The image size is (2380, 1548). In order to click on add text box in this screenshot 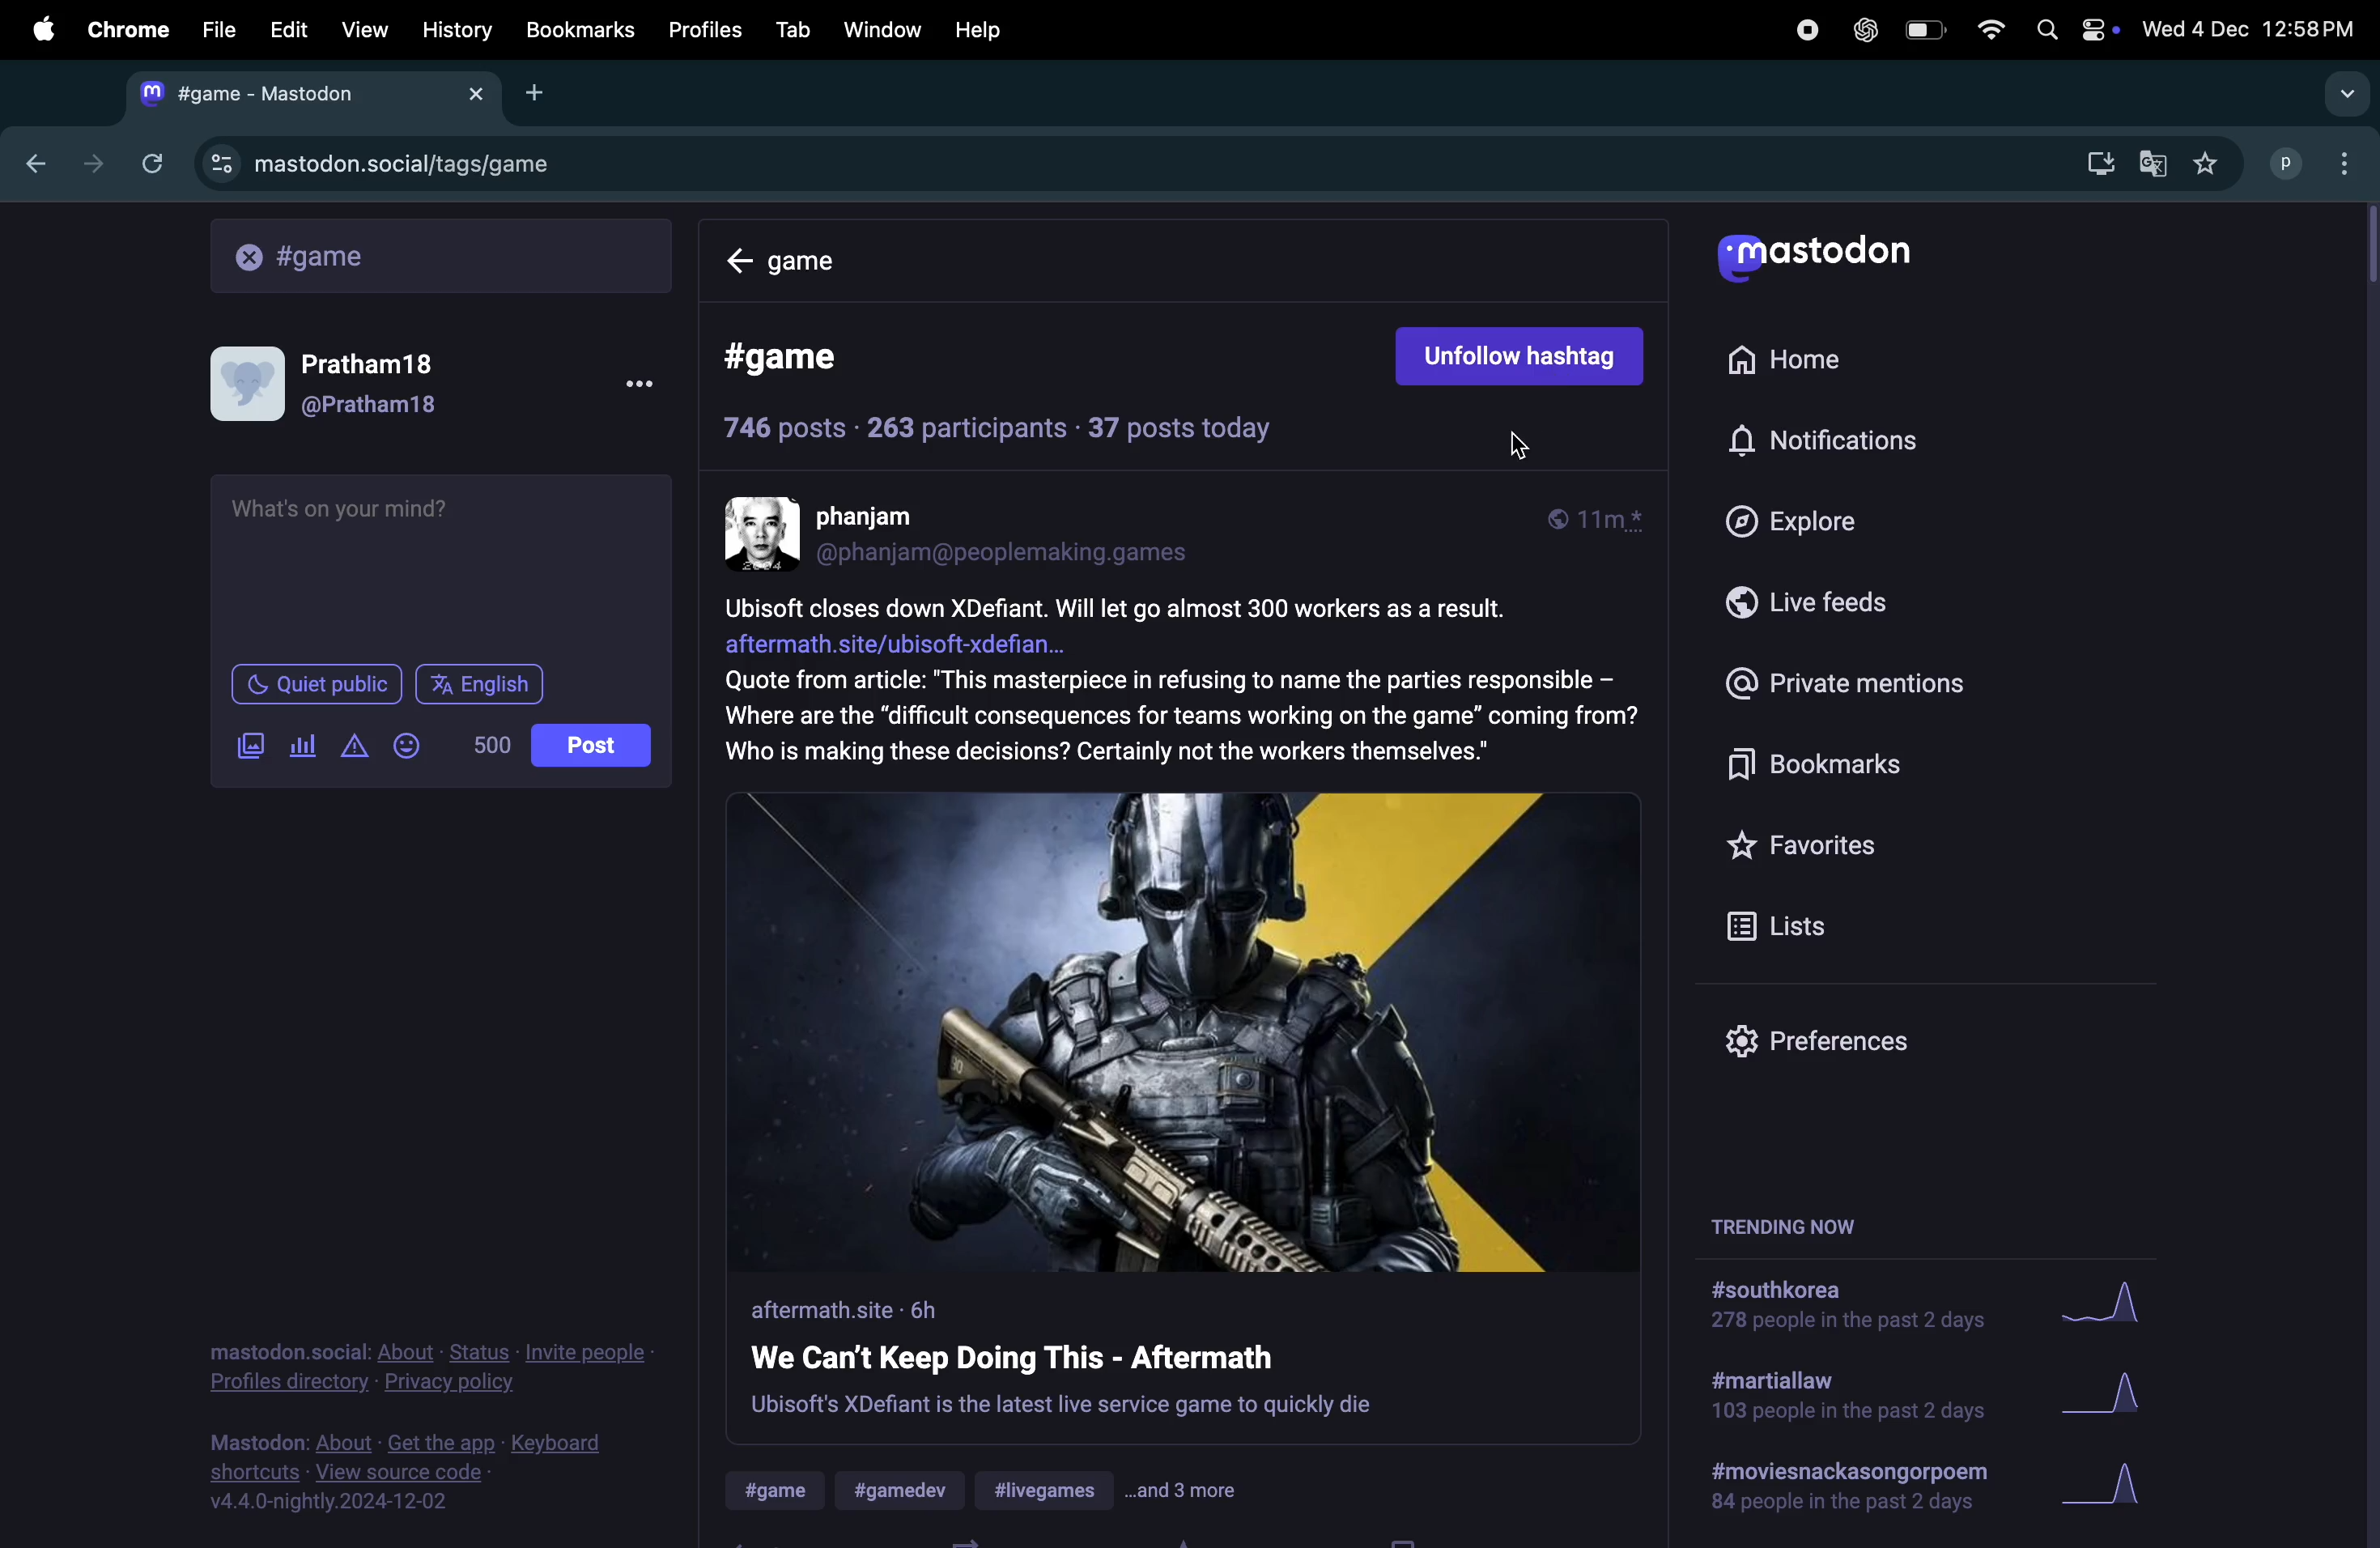, I will do `click(439, 564)`.